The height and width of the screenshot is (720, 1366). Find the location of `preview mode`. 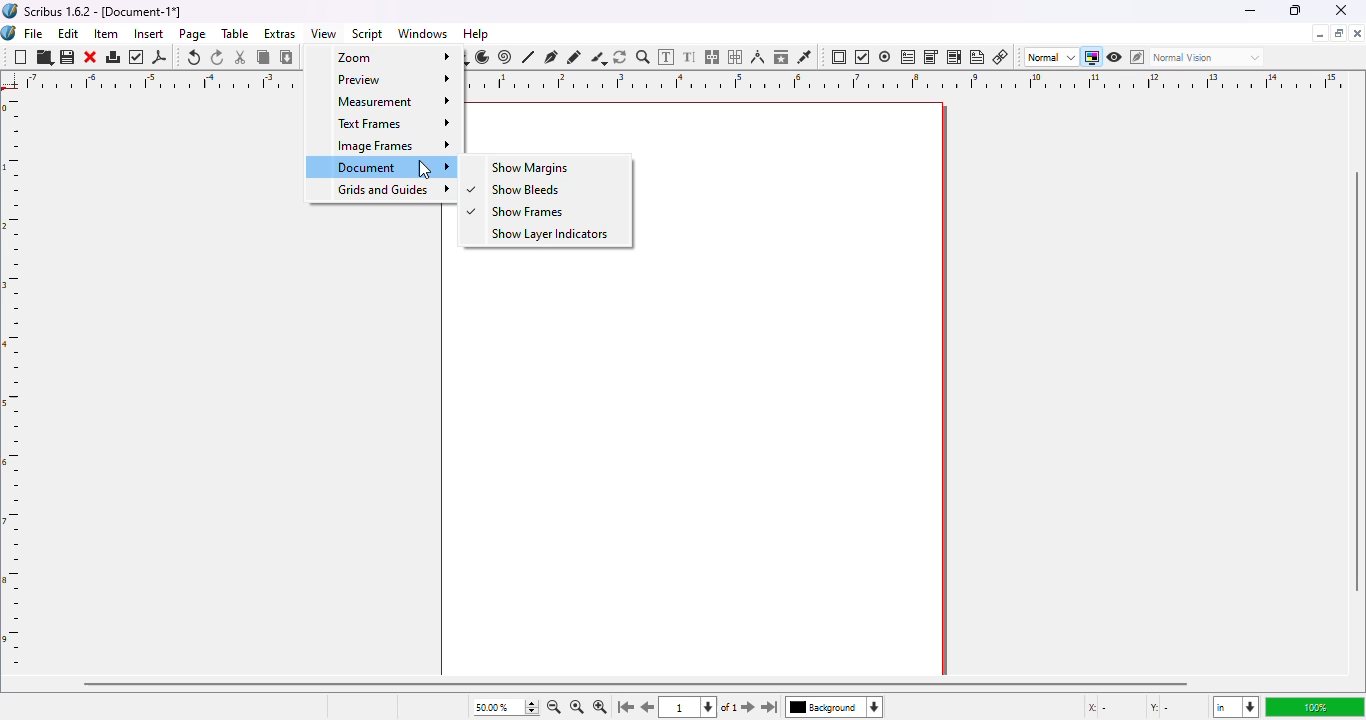

preview mode is located at coordinates (1115, 56).